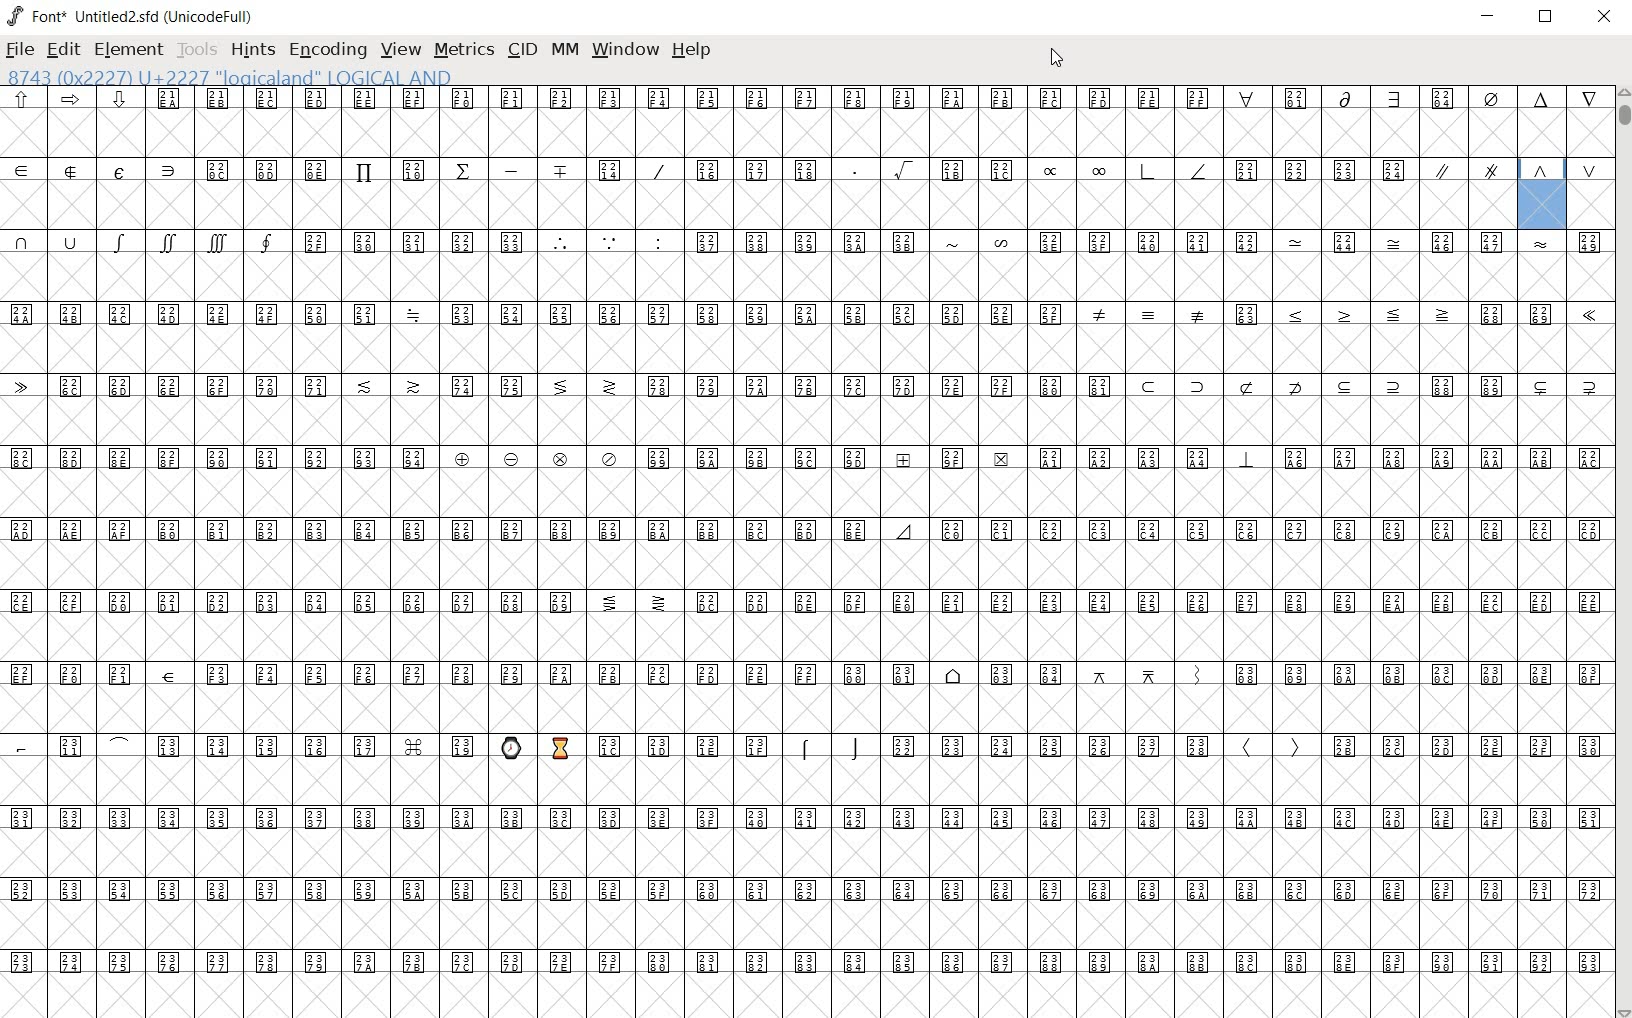  What do you see at coordinates (400, 49) in the screenshot?
I see `view` at bounding box center [400, 49].